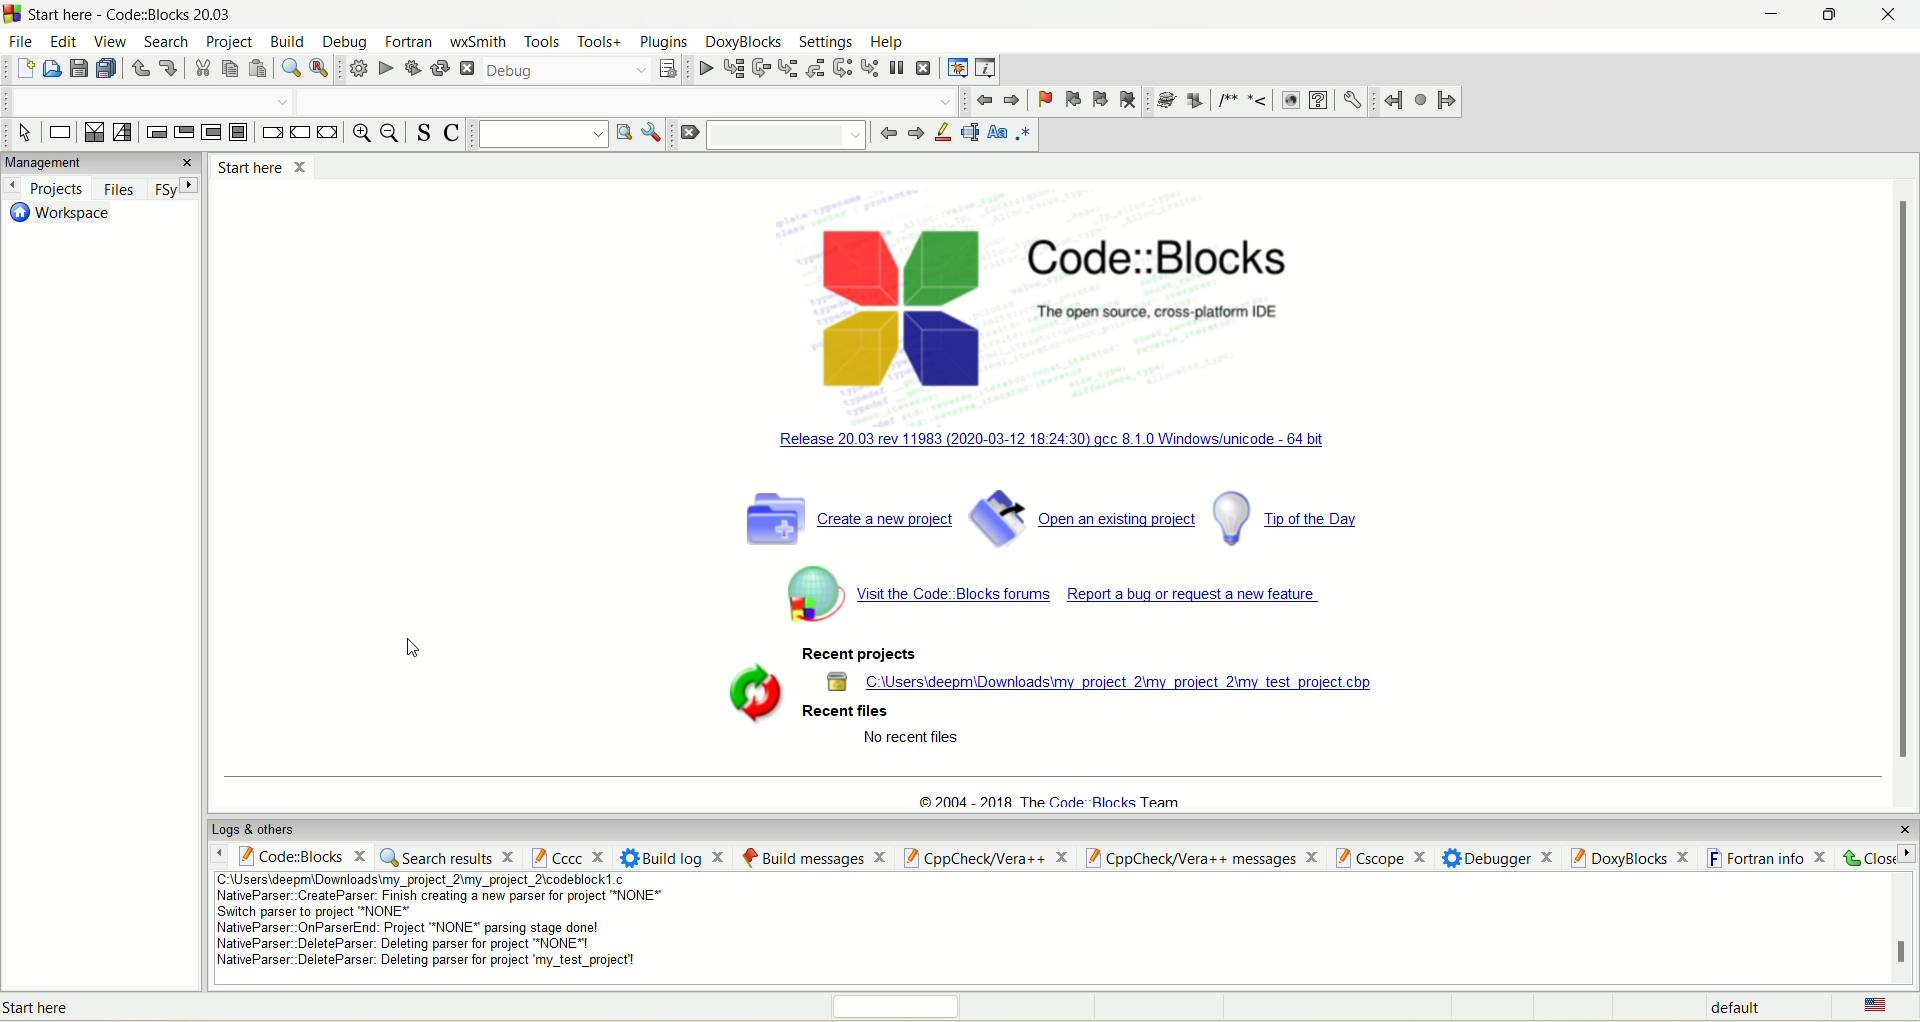 The image size is (1920, 1022). What do you see at coordinates (1870, 1007) in the screenshot?
I see `language` at bounding box center [1870, 1007].